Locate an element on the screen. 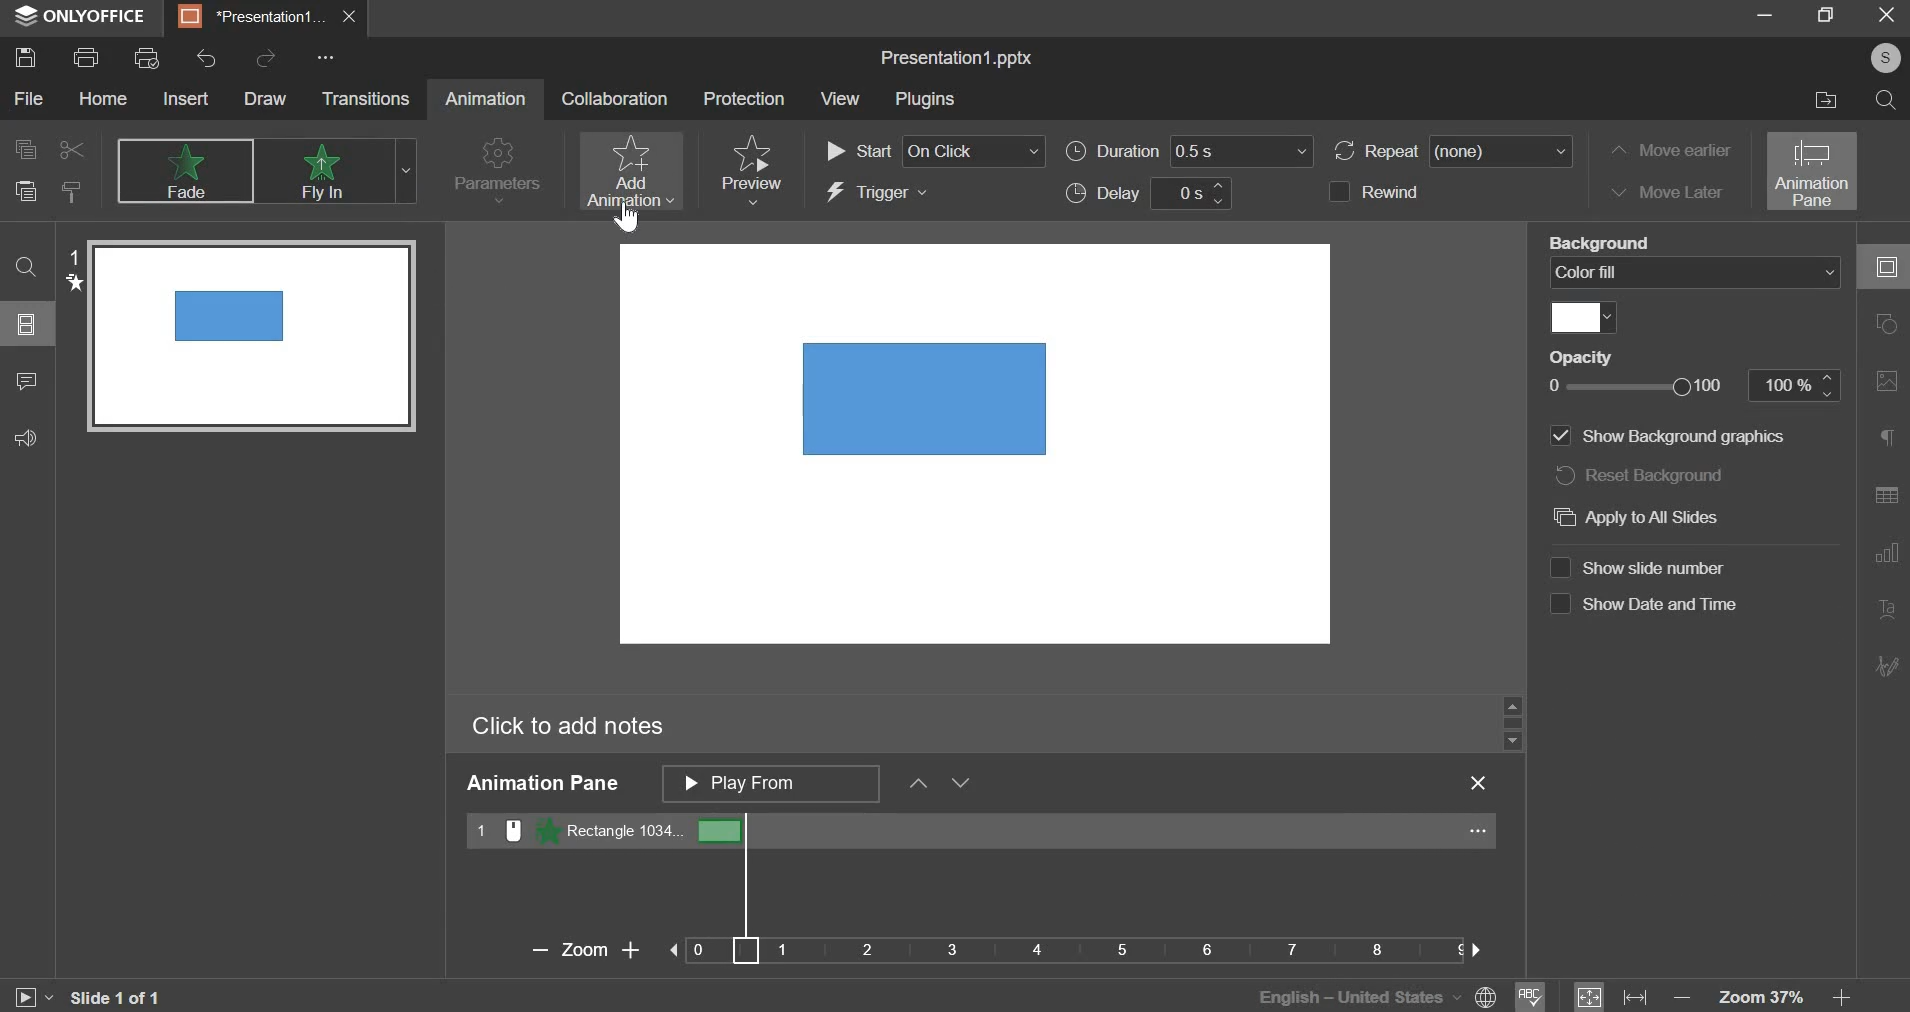 The width and height of the screenshot is (1910, 1012). Bar is located at coordinates (1069, 952).